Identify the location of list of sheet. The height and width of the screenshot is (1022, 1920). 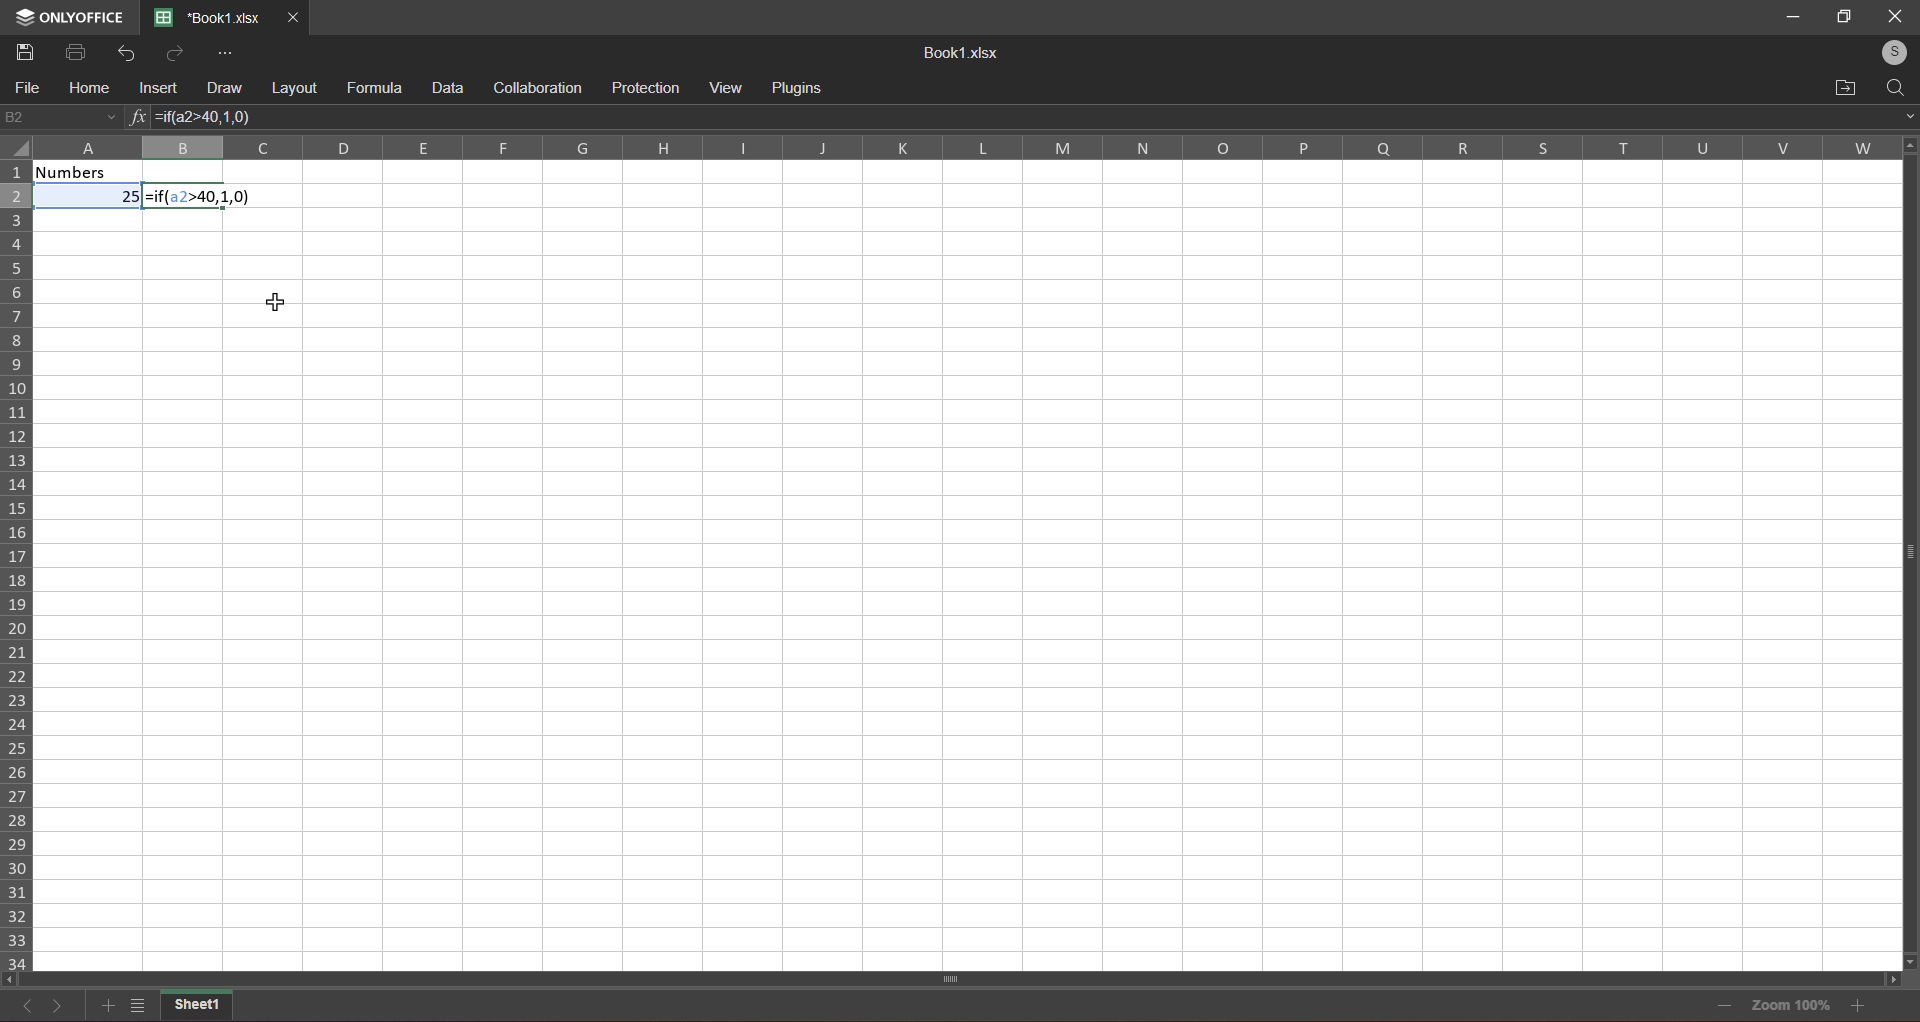
(135, 1009).